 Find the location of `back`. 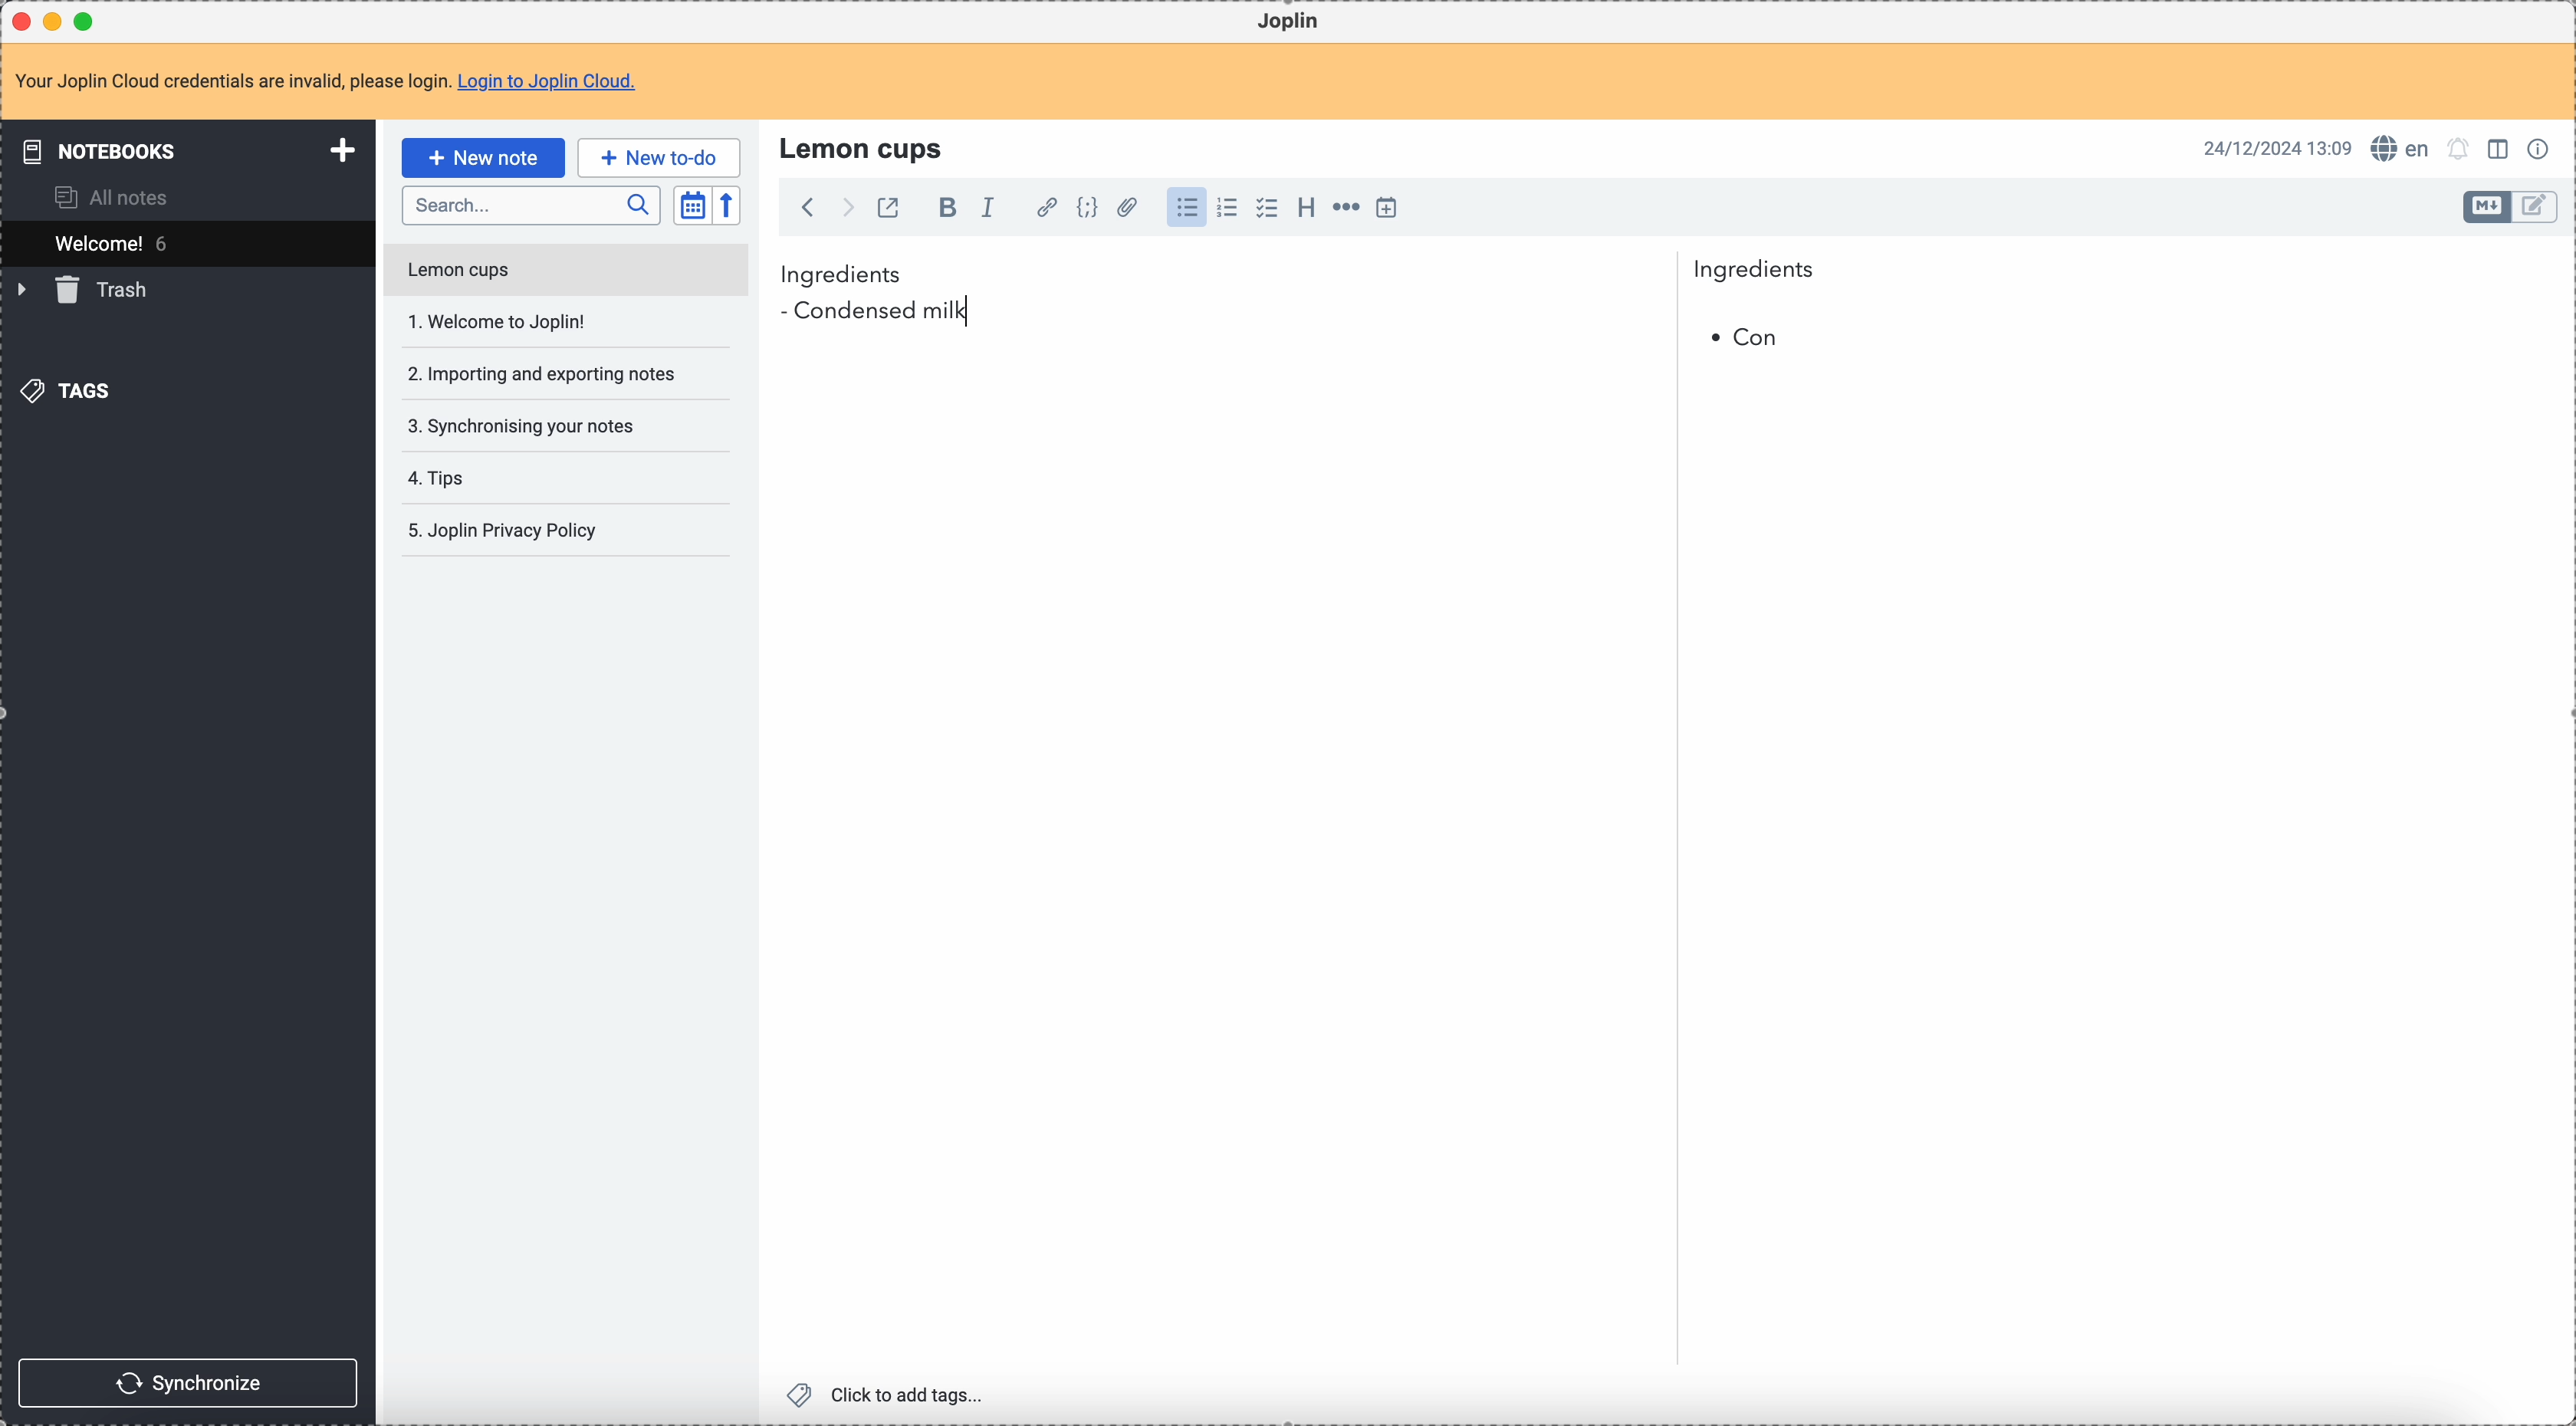

back is located at coordinates (807, 207).